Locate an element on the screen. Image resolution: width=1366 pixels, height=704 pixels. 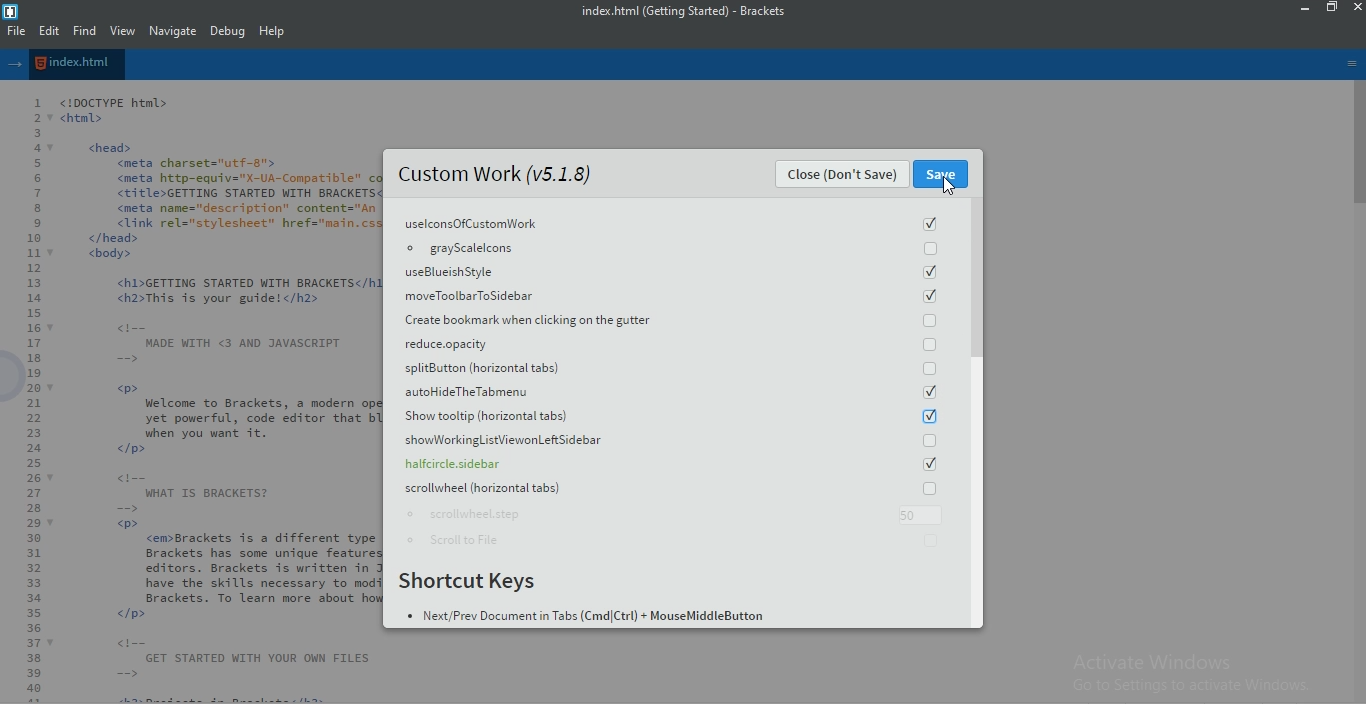
showWorkingListViewonLeft Sidebar is located at coordinates (674, 440).